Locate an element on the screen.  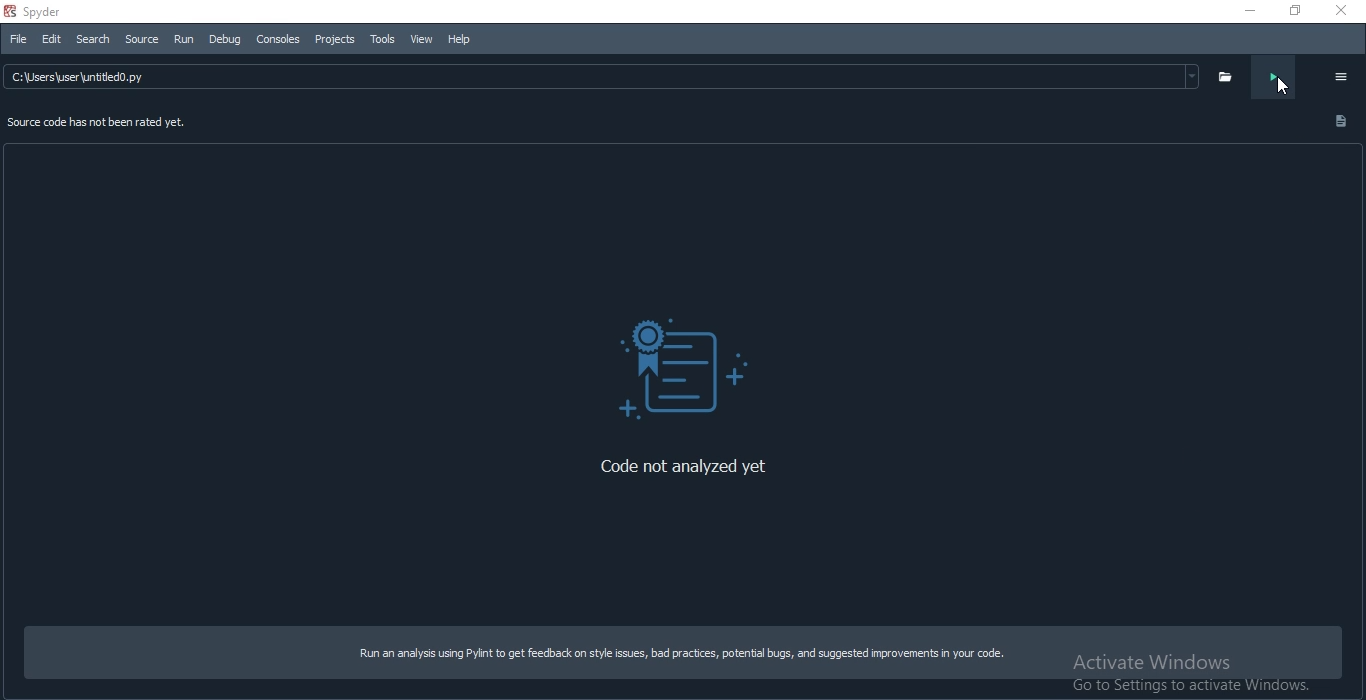
Debug is located at coordinates (224, 38).